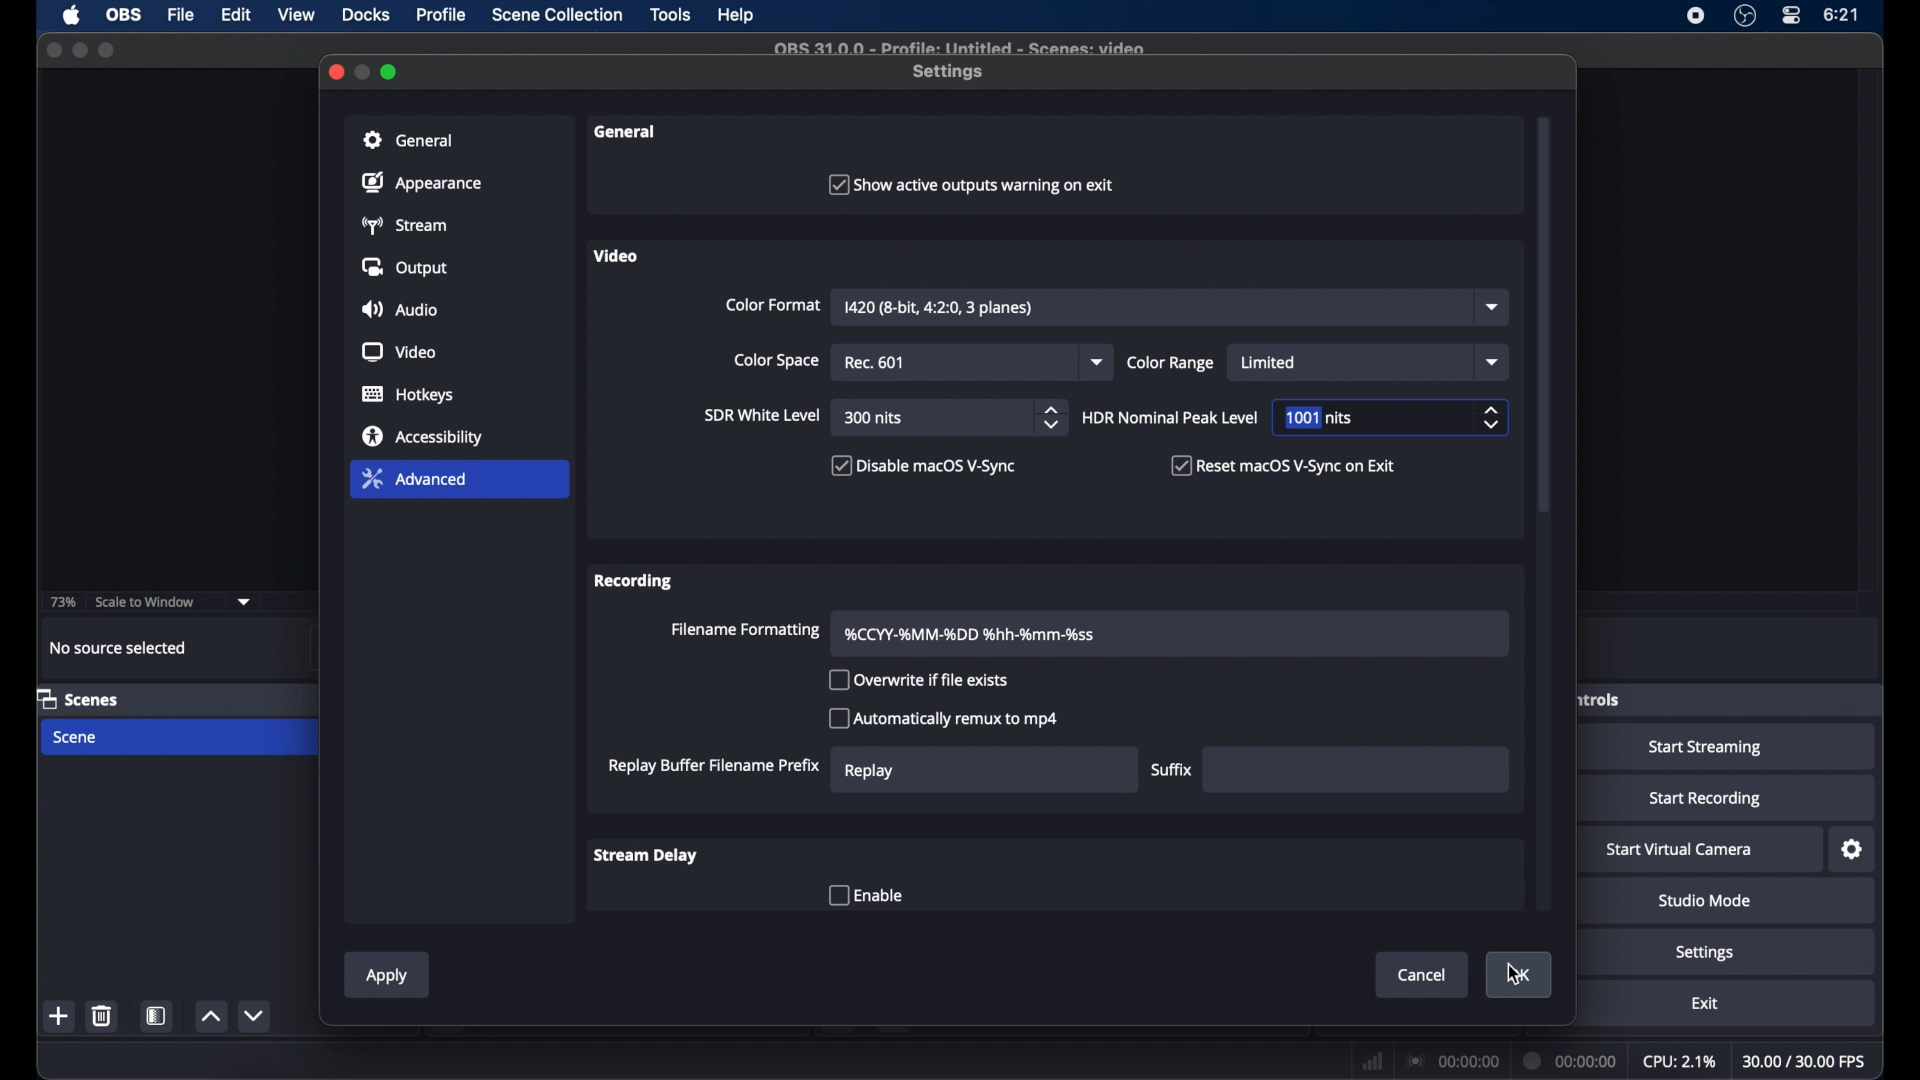  I want to click on apple icon, so click(71, 16).